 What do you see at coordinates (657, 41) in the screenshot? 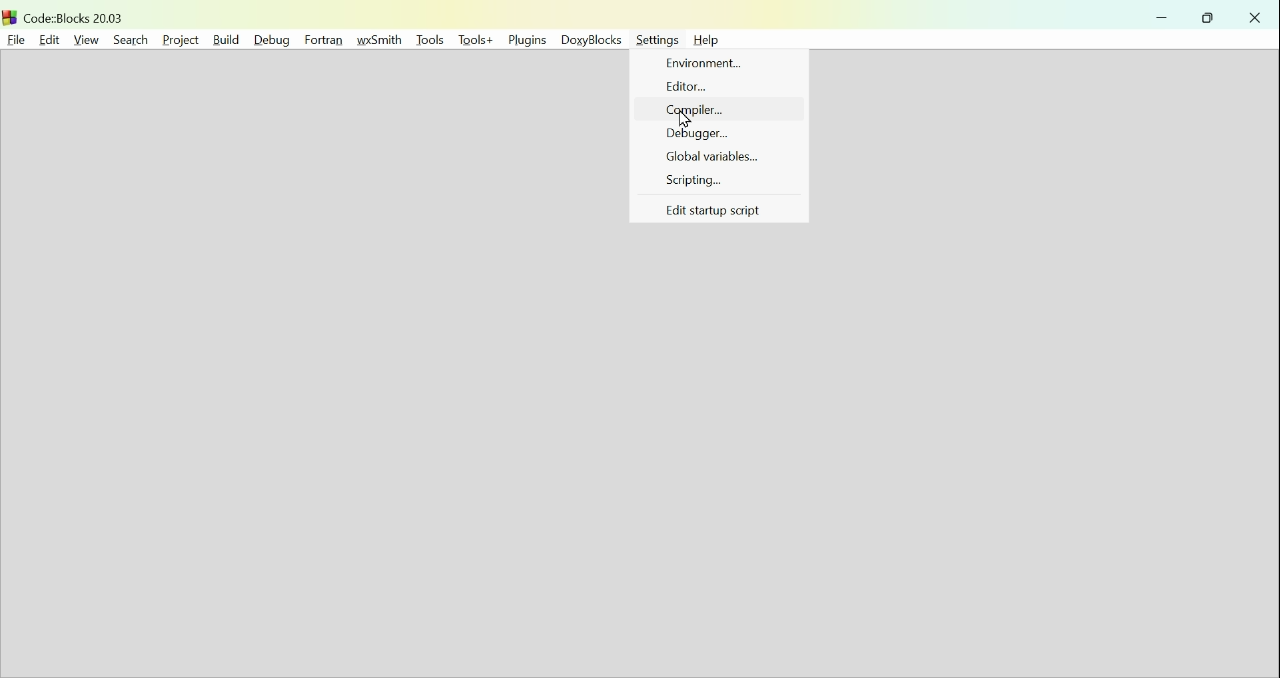
I see `Settings` at bounding box center [657, 41].